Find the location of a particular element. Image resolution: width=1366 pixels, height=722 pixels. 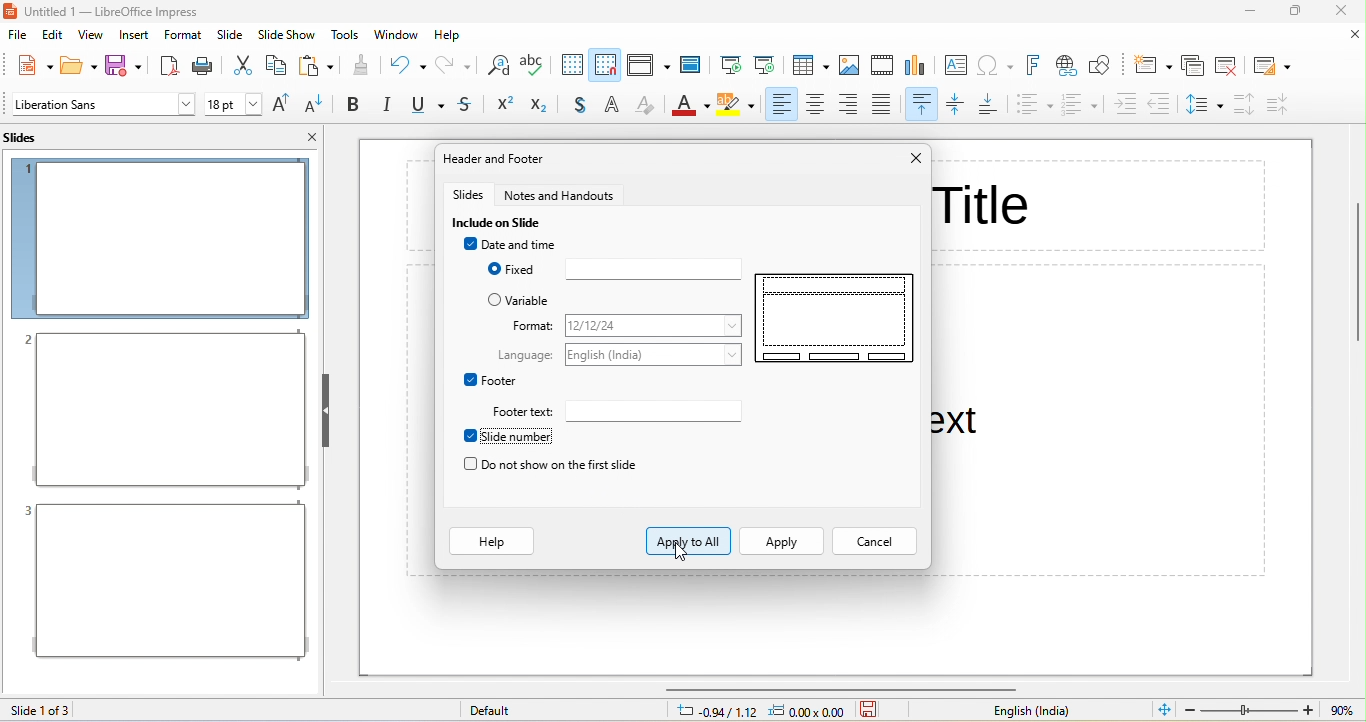

special character is located at coordinates (999, 65).